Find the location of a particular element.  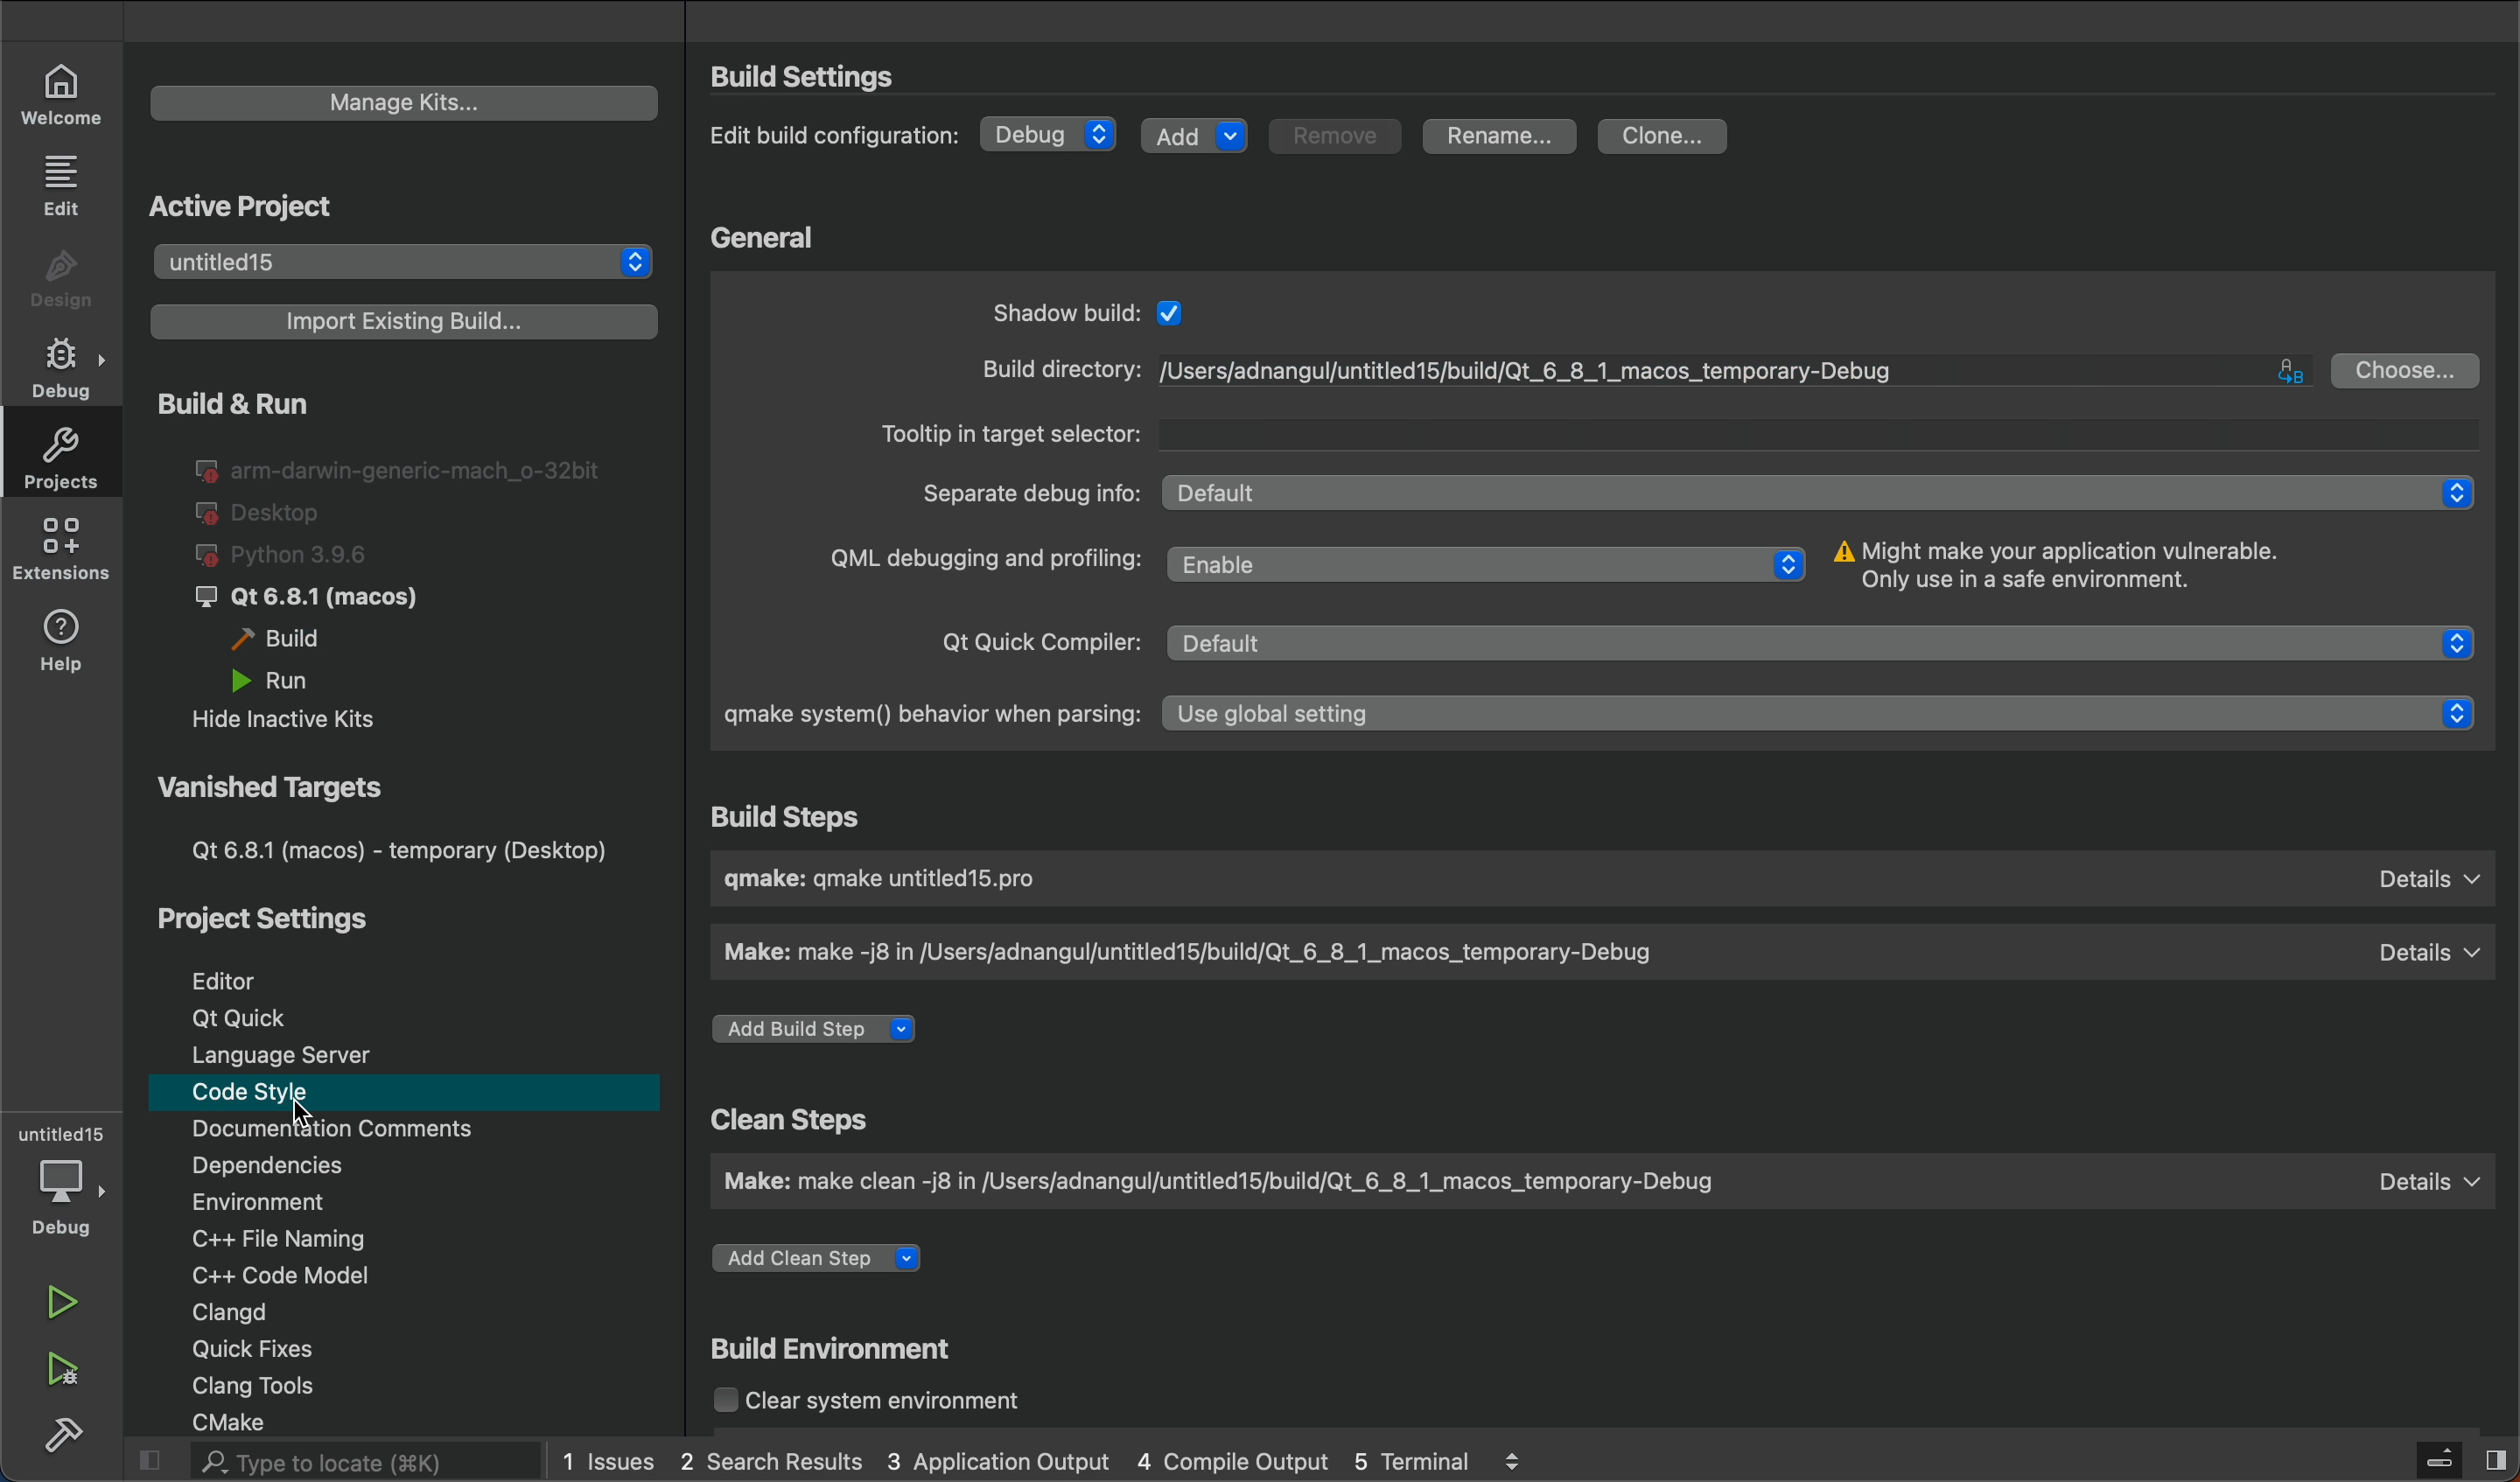

debug is located at coordinates (60, 366).